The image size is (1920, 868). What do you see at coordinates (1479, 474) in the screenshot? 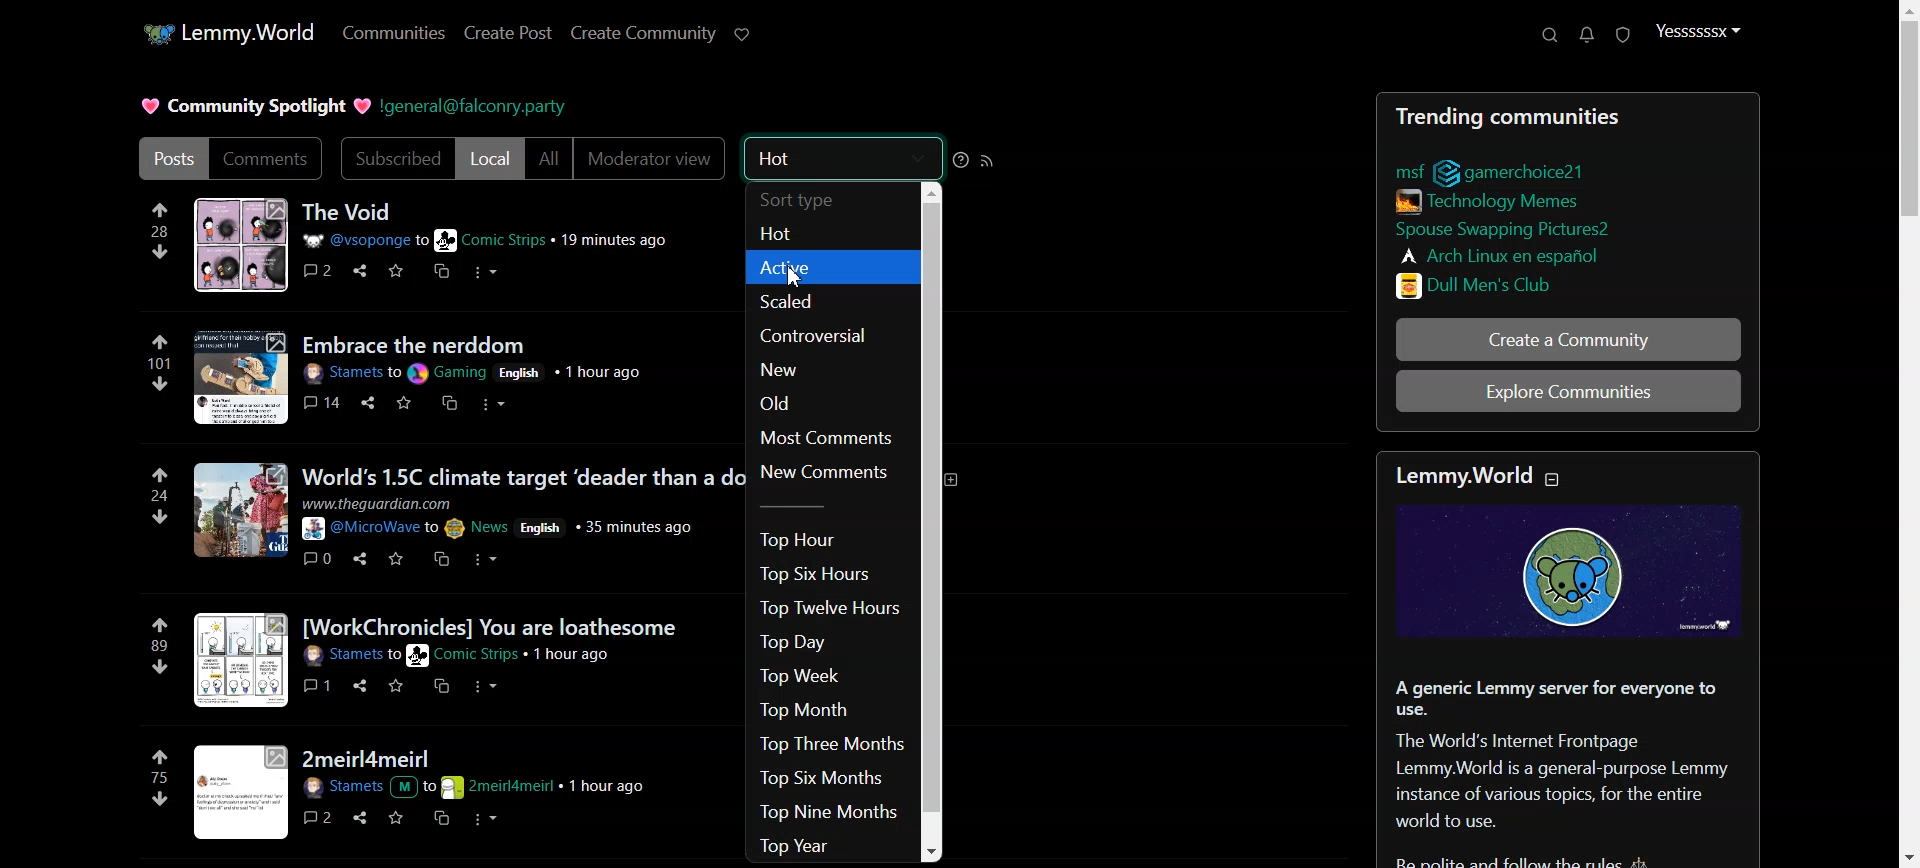
I see `text` at bounding box center [1479, 474].